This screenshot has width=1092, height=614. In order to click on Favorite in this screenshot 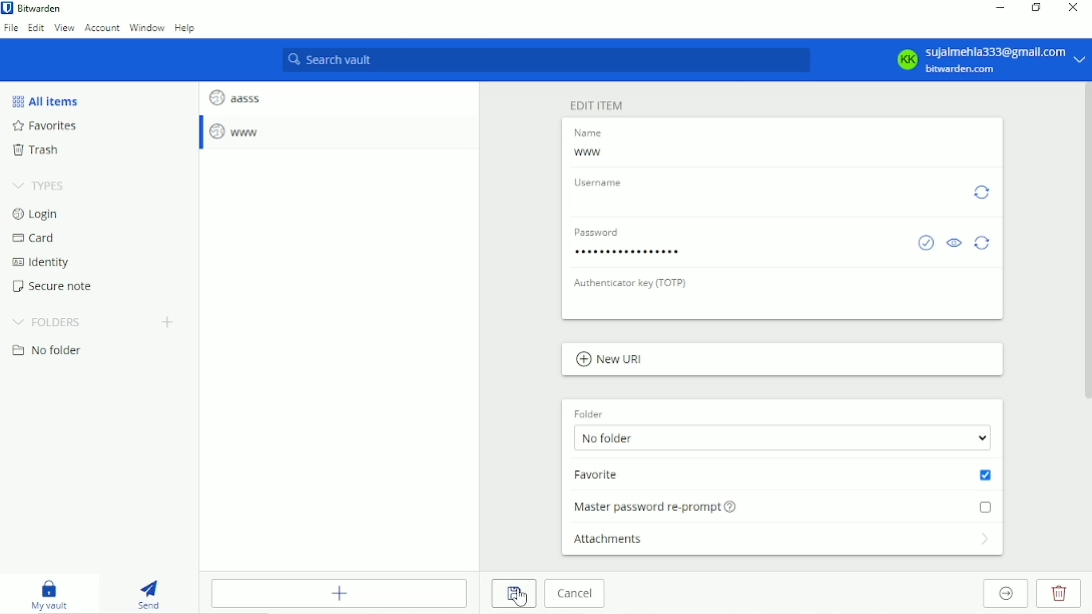, I will do `click(784, 475)`.